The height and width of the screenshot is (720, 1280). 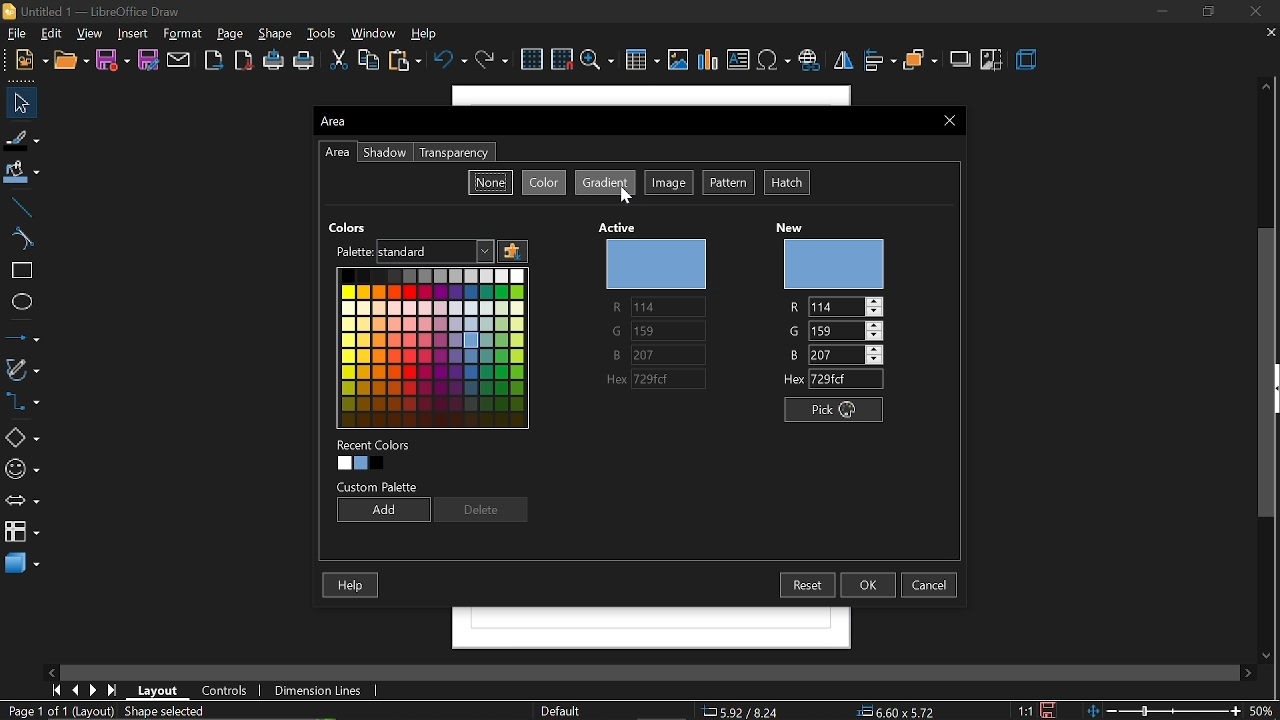 What do you see at coordinates (454, 153) in the screenshot?
I see `transparency` at bounding box center [454, 153].